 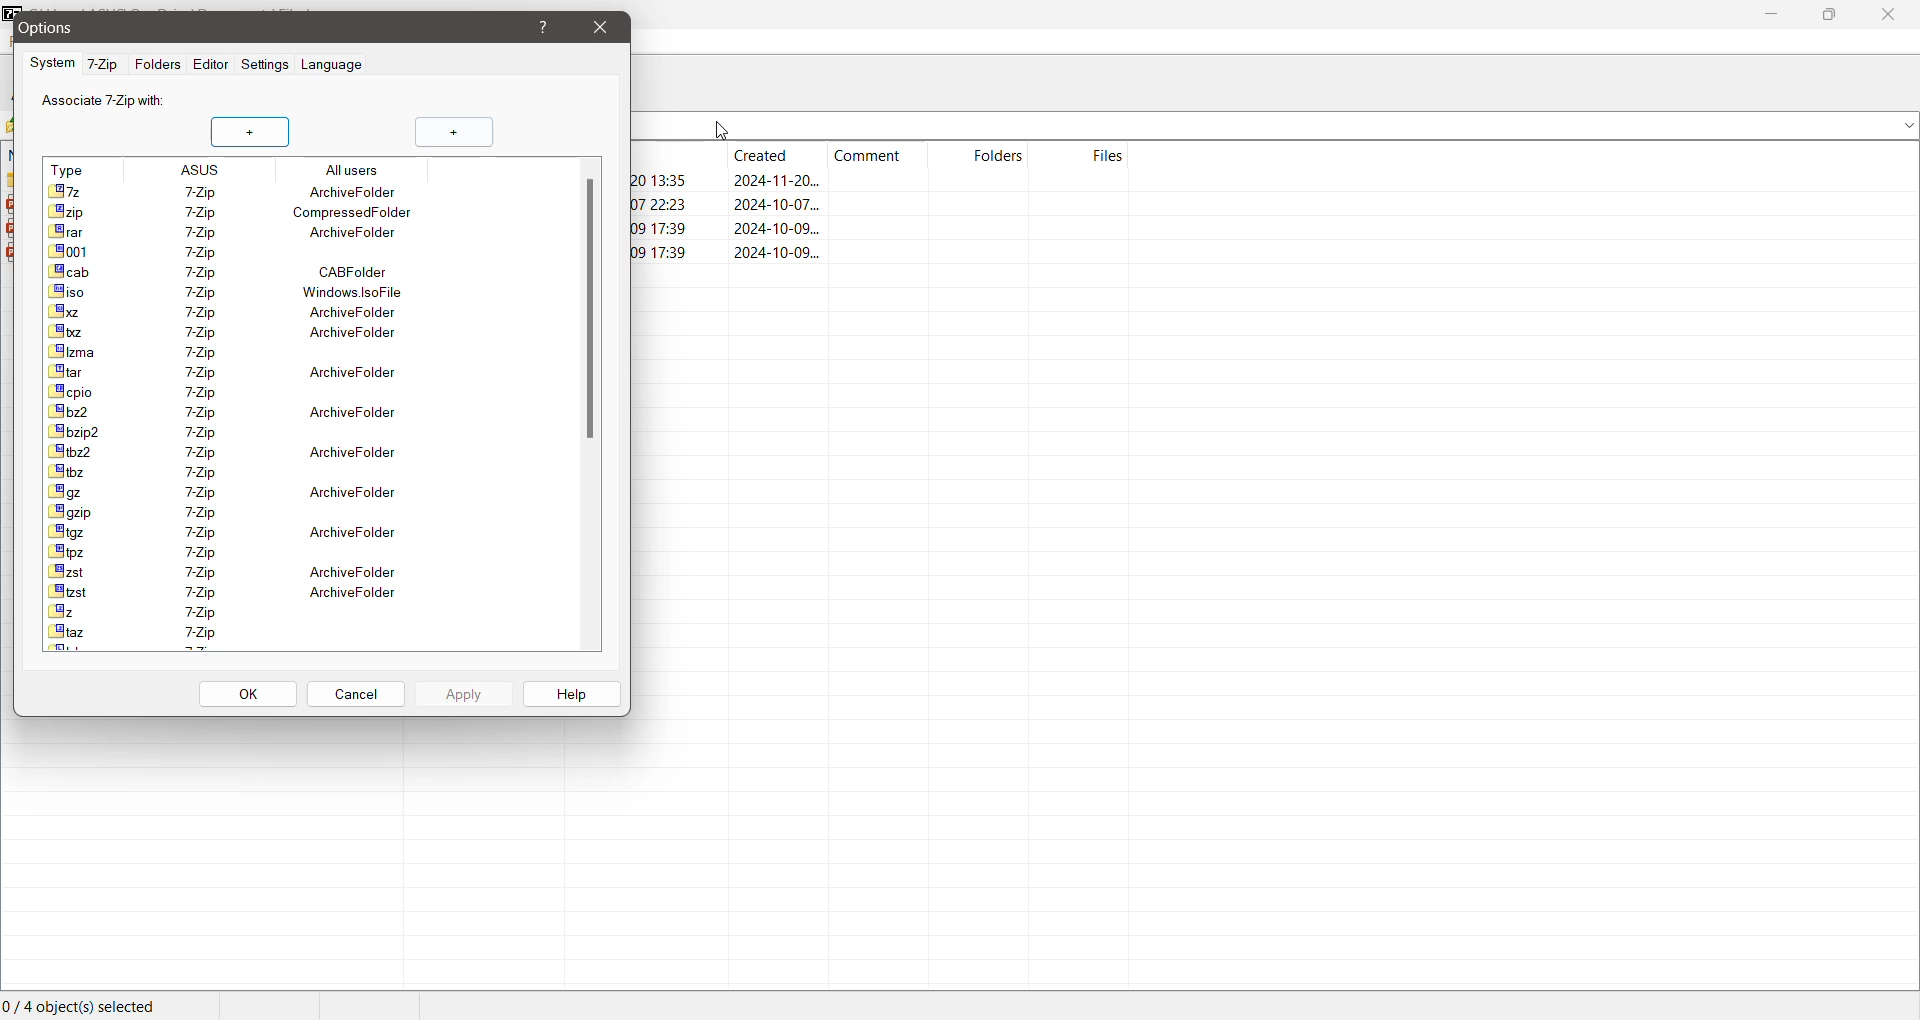 What do you see at coordinates (245, 292) in the screenshot?
I see `Windows folder` at bounding box center [245, 292].